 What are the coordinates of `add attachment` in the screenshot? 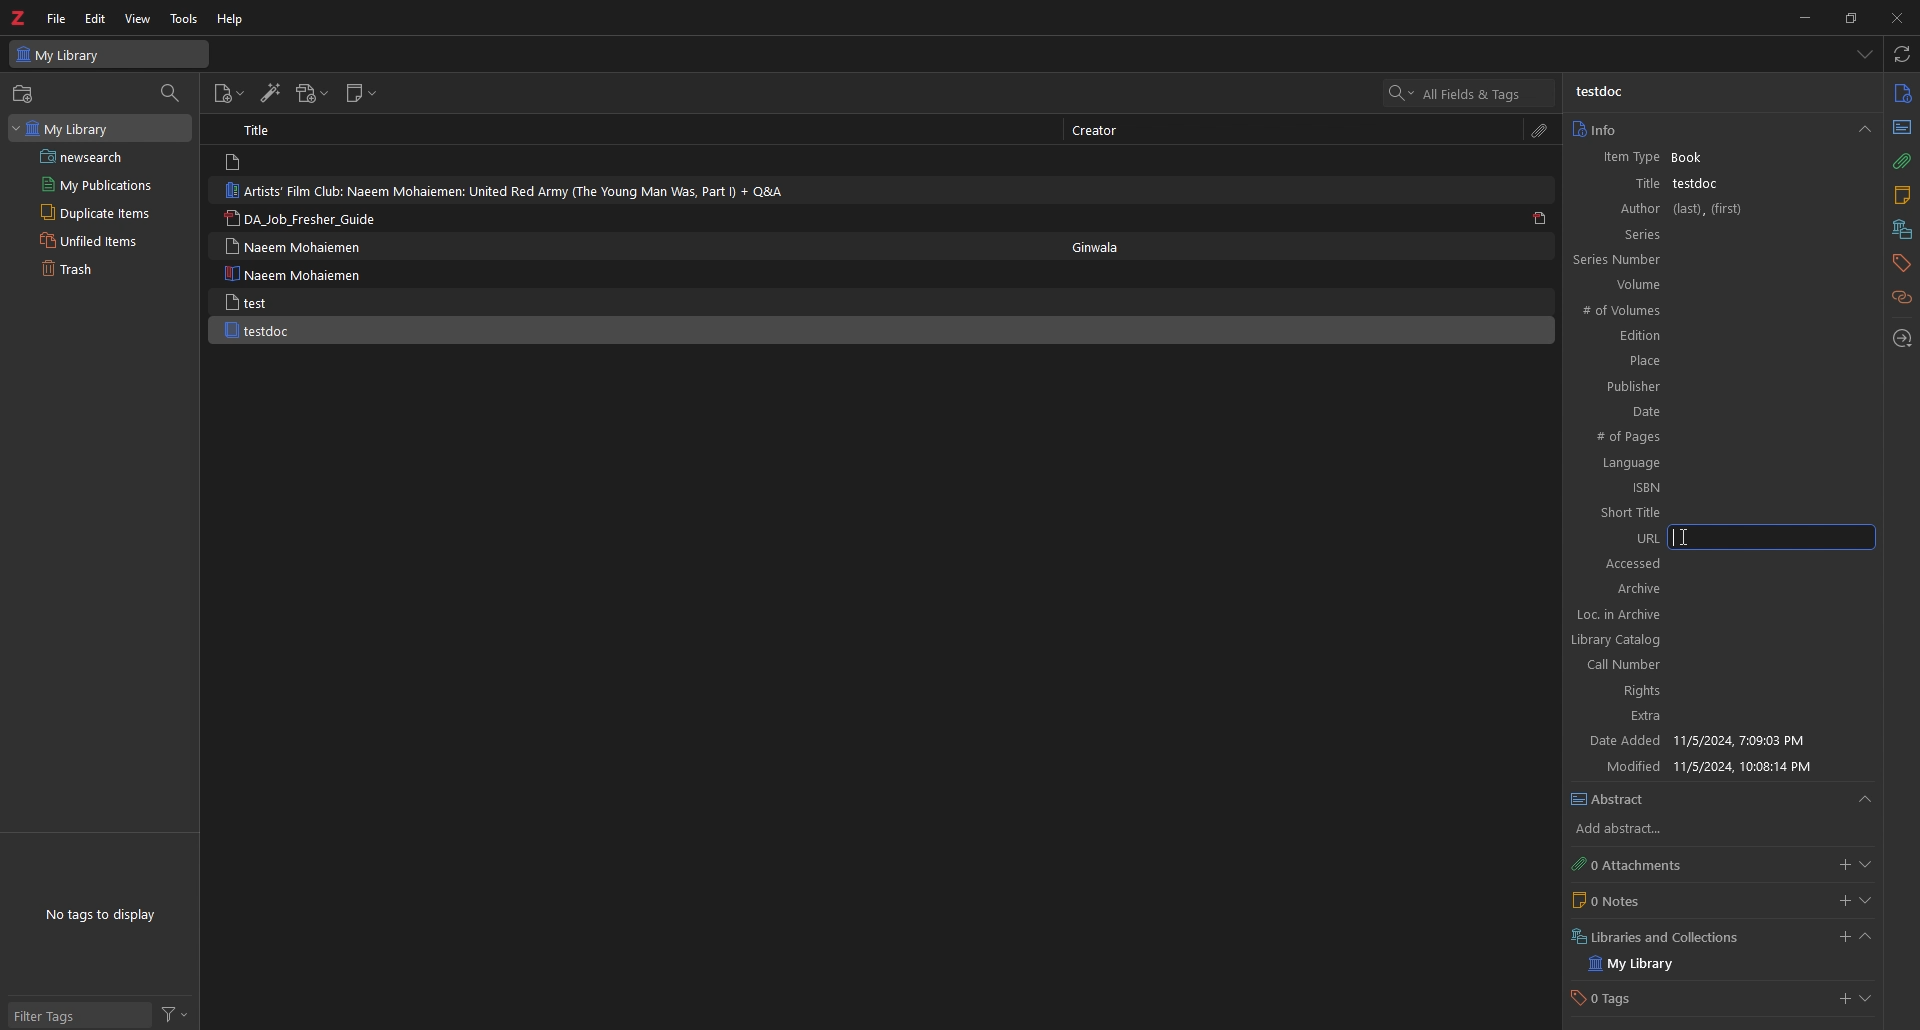 It's located at (313, 93).